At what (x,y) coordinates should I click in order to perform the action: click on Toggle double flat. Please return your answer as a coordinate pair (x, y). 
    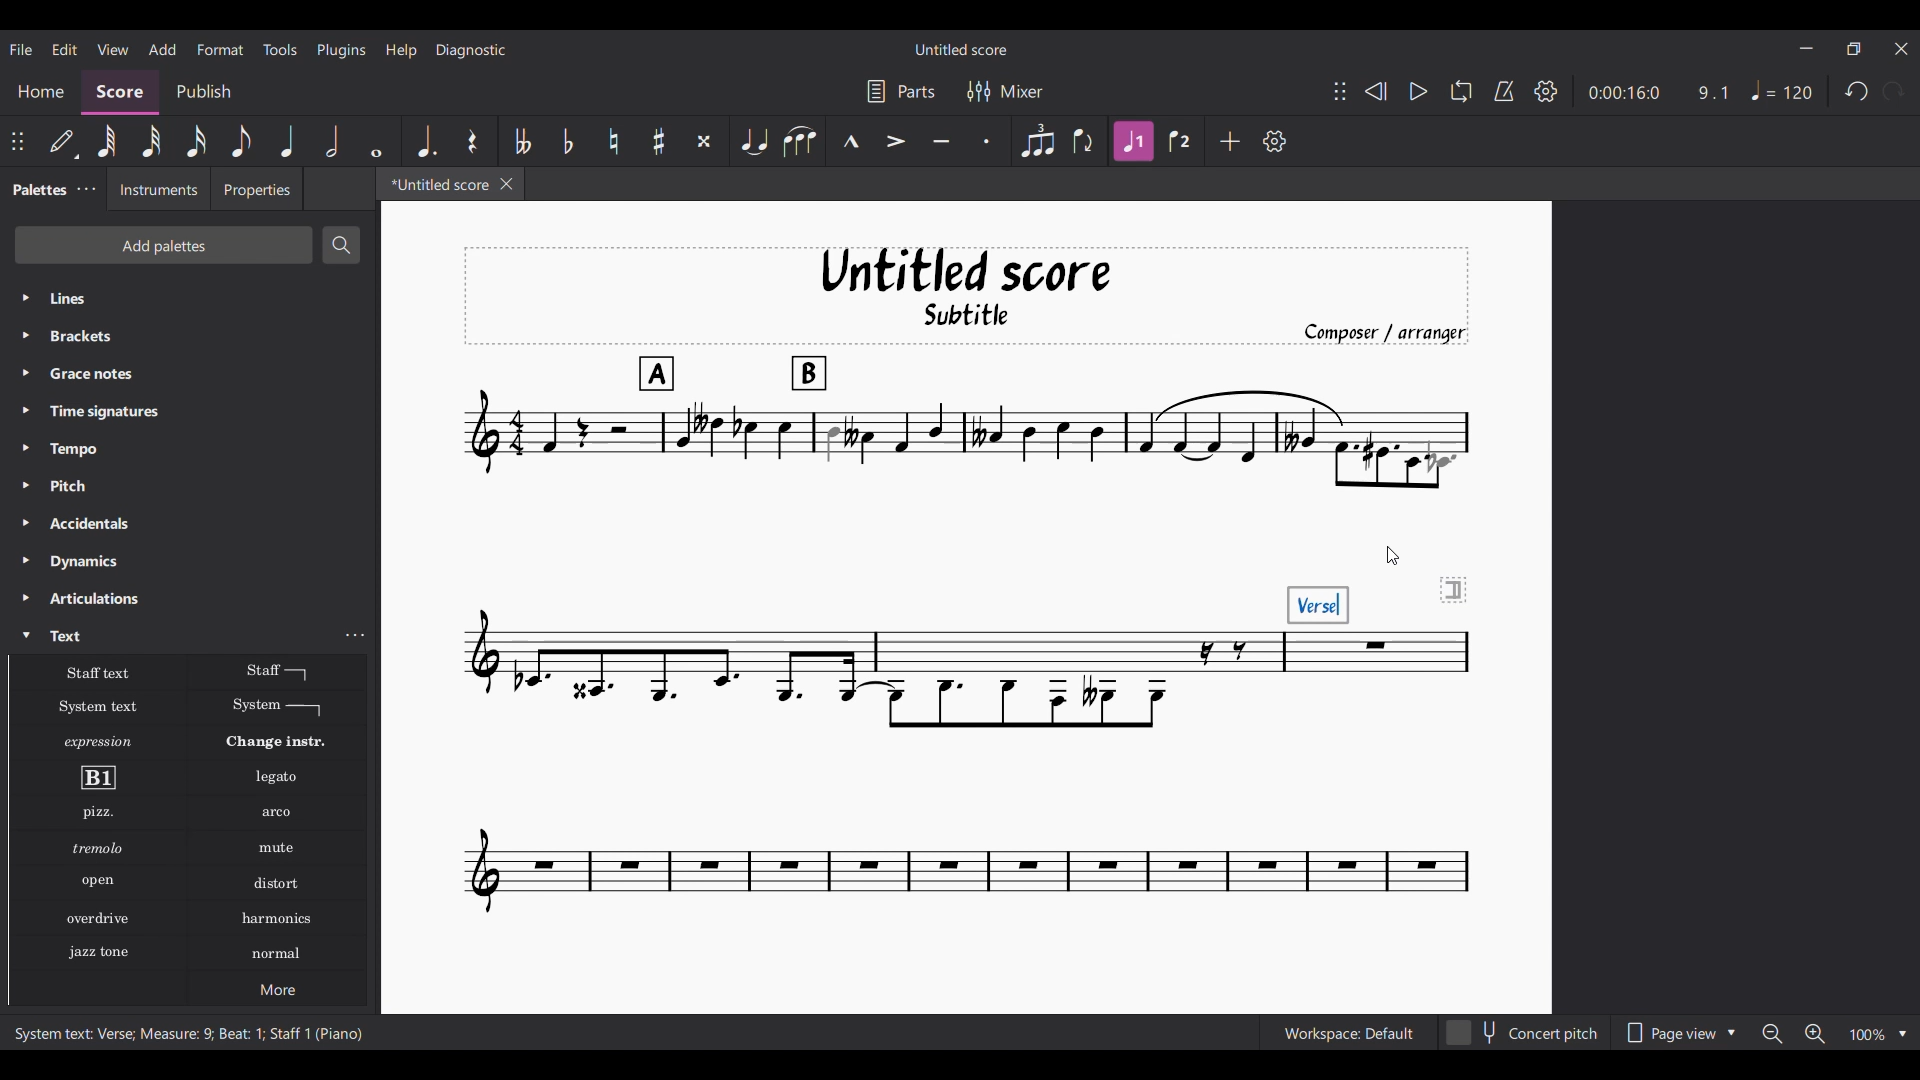
    Looking at the image, I should click on (520, 141).